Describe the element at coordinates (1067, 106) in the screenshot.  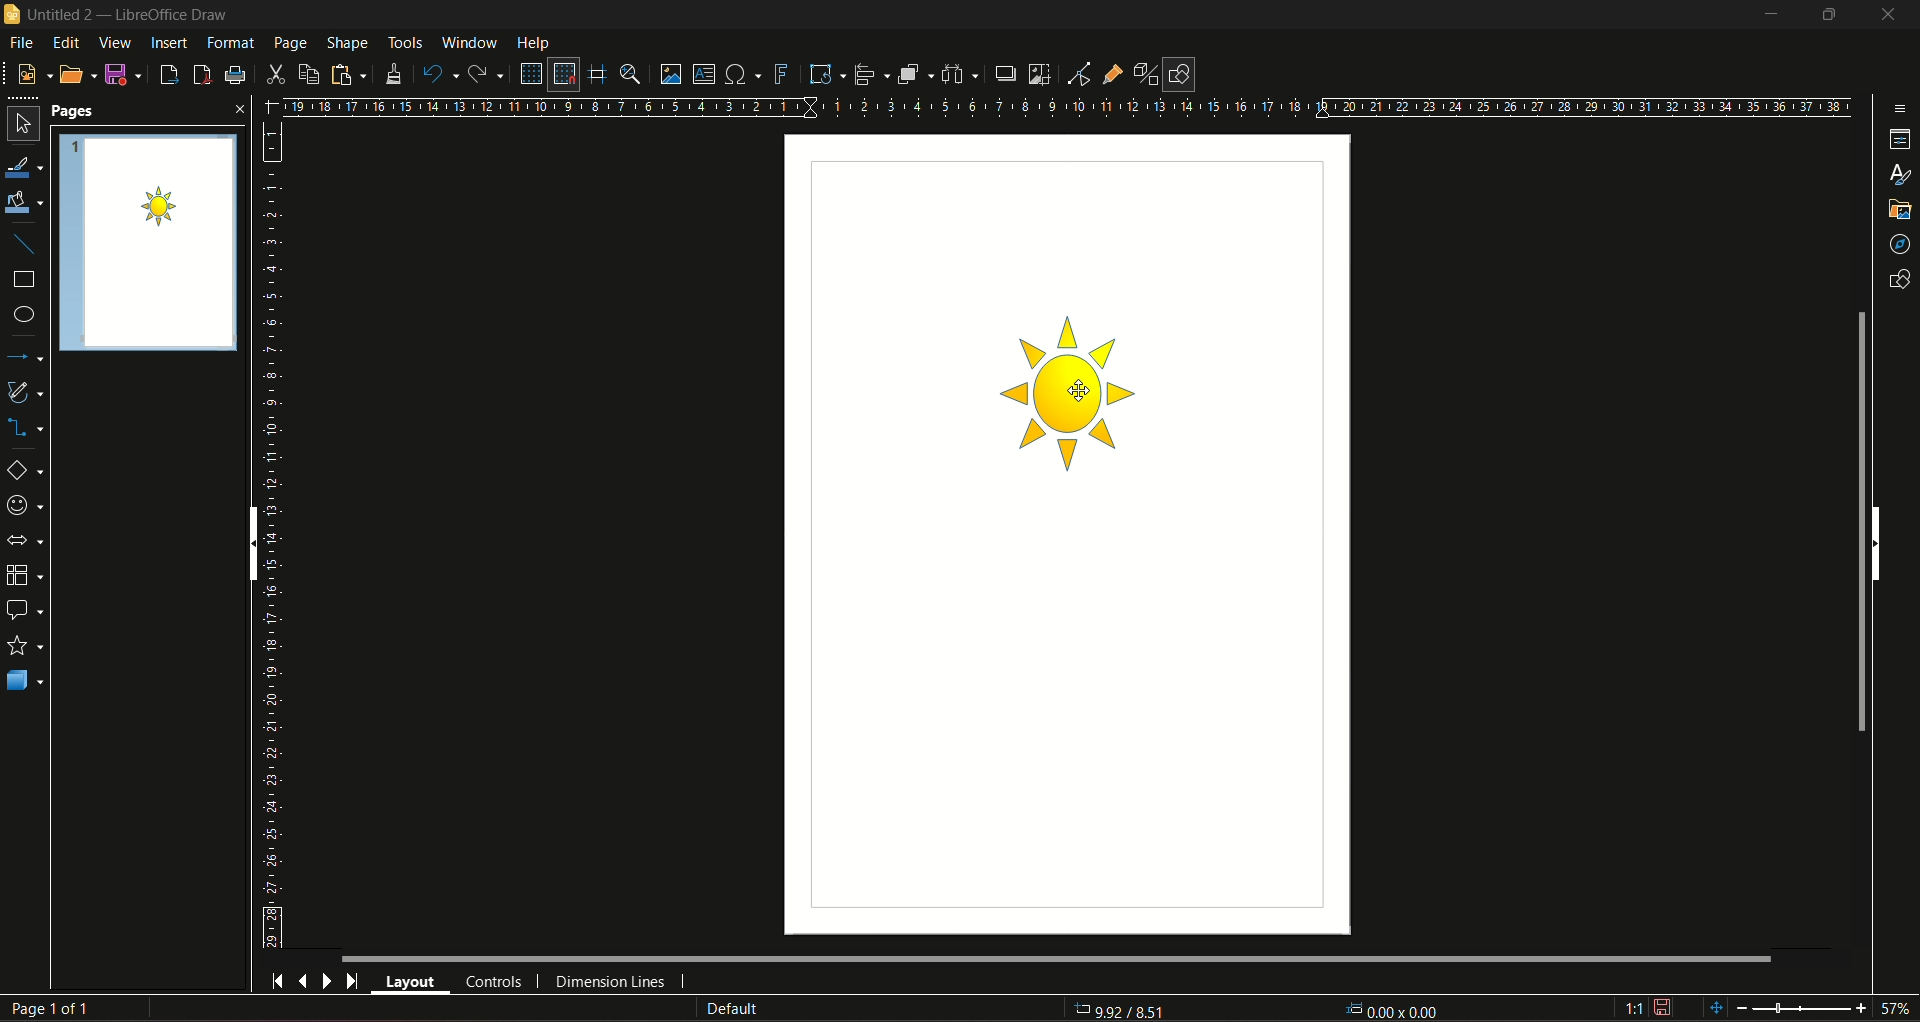
I see `horizontal scale` at that location.